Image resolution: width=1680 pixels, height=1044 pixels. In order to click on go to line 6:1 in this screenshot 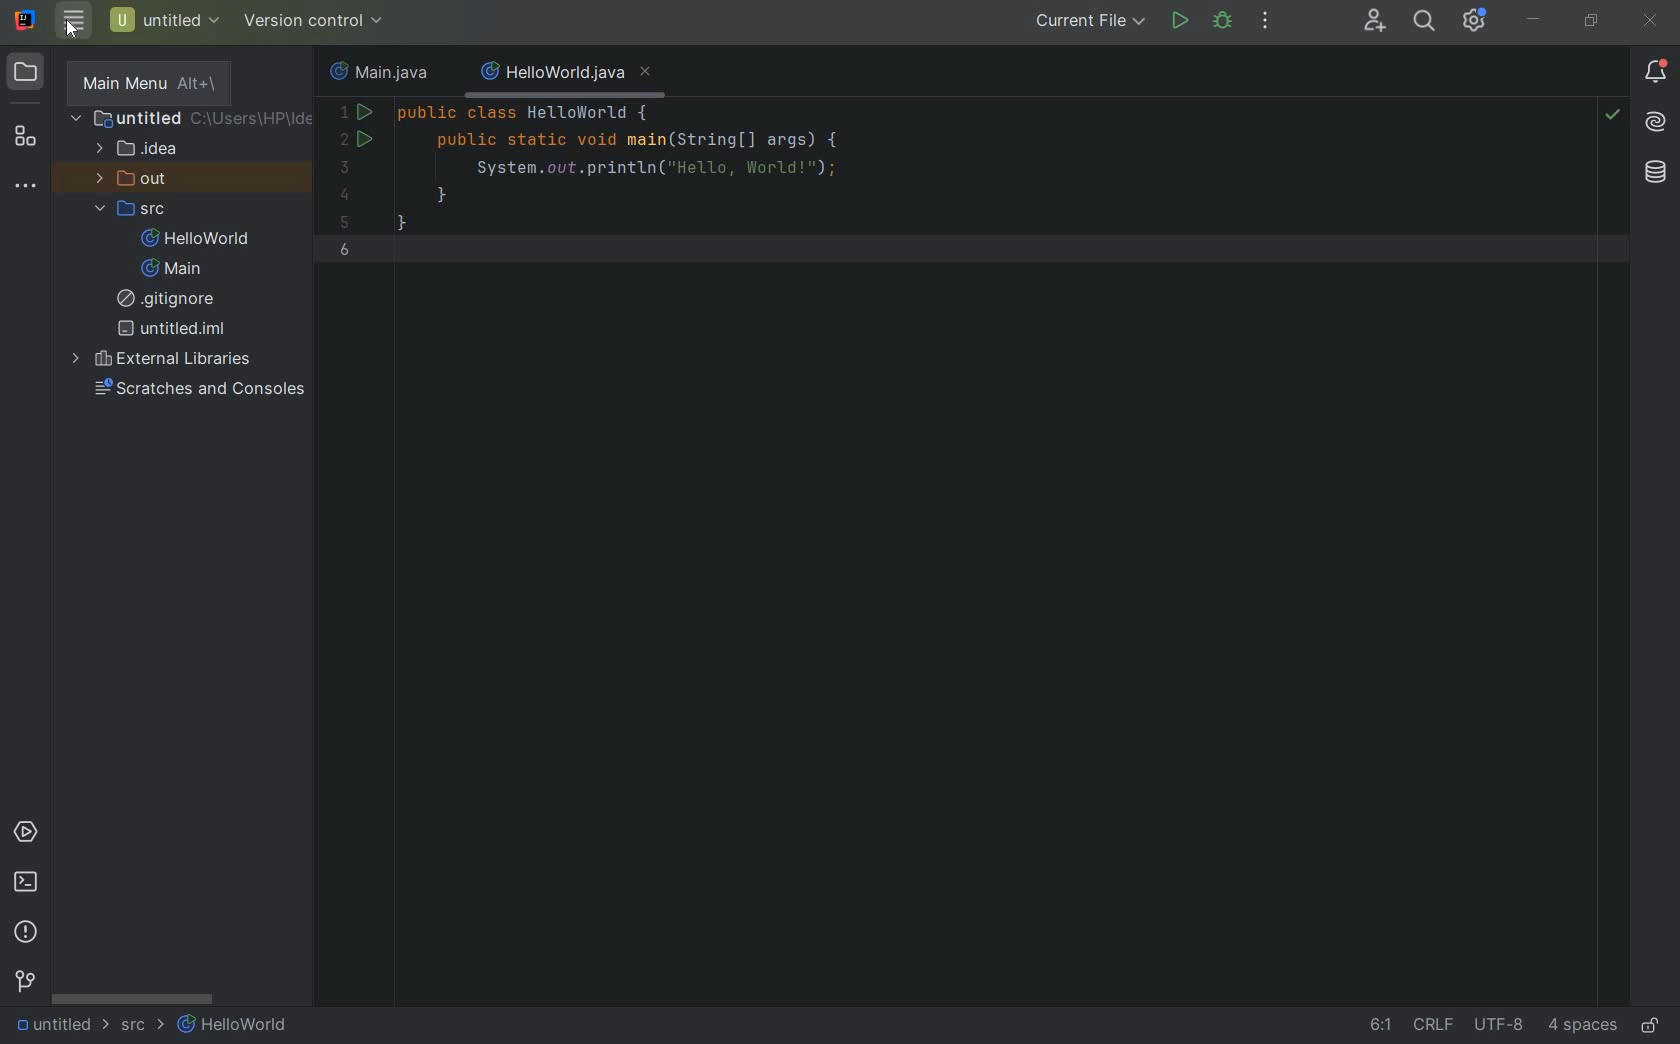, I will do `click(1381, 1026)`.